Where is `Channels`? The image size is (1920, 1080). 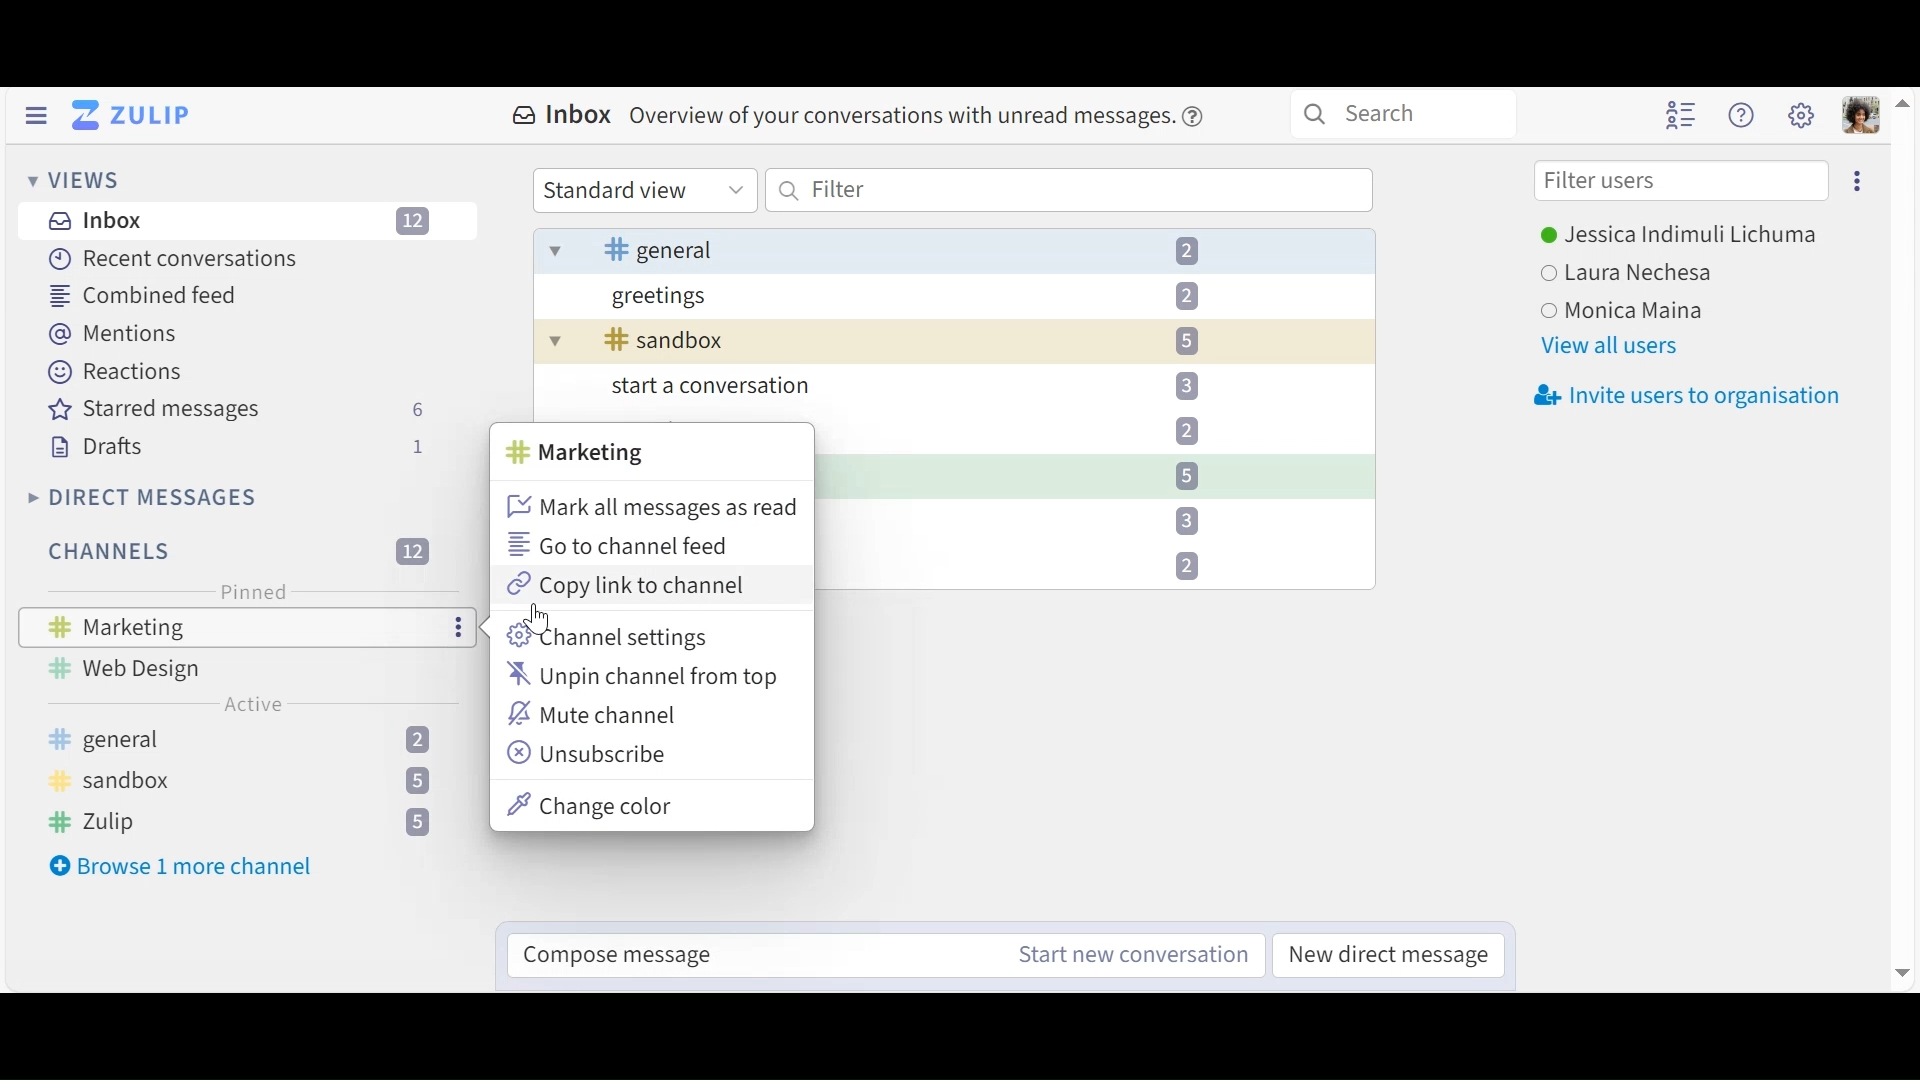 Channels is located at coordinates (253, 781).